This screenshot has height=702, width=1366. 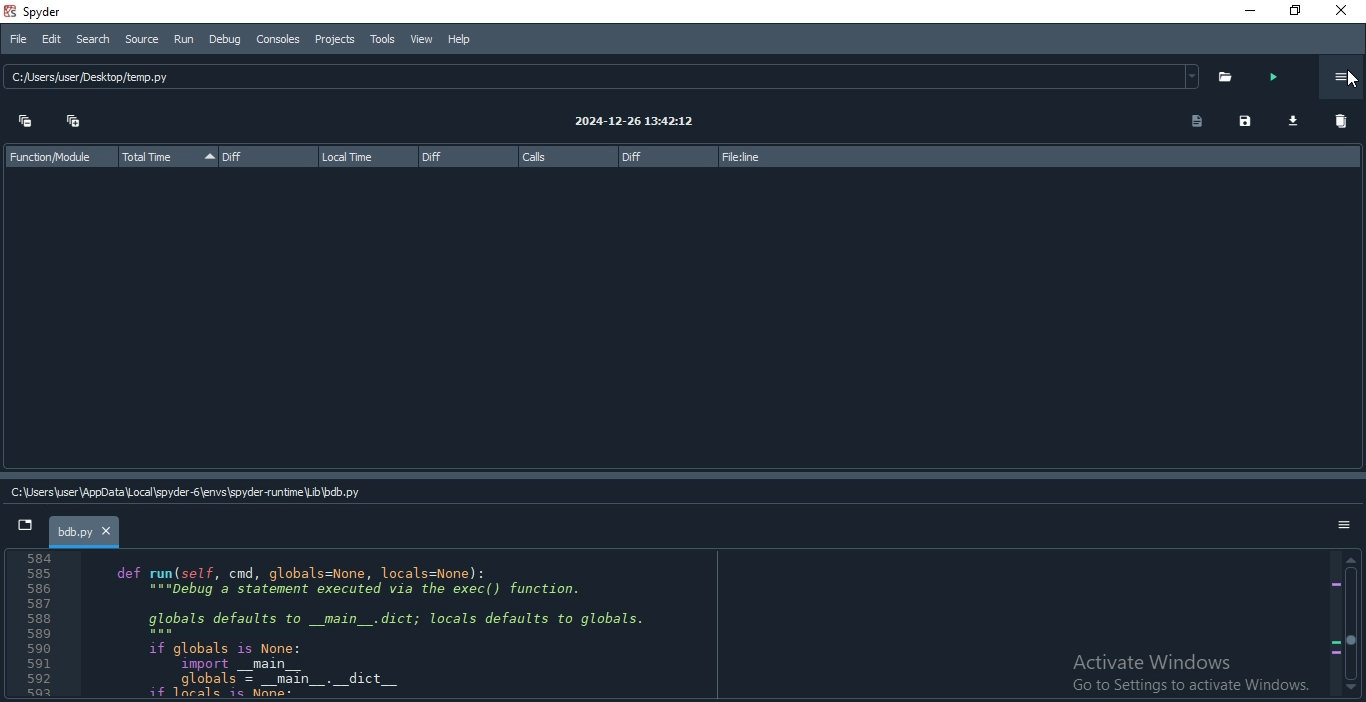 What do you see at coordinates (1043, 157) in the screenshot?
I see `file:line` at bounding box center [1043, 157].